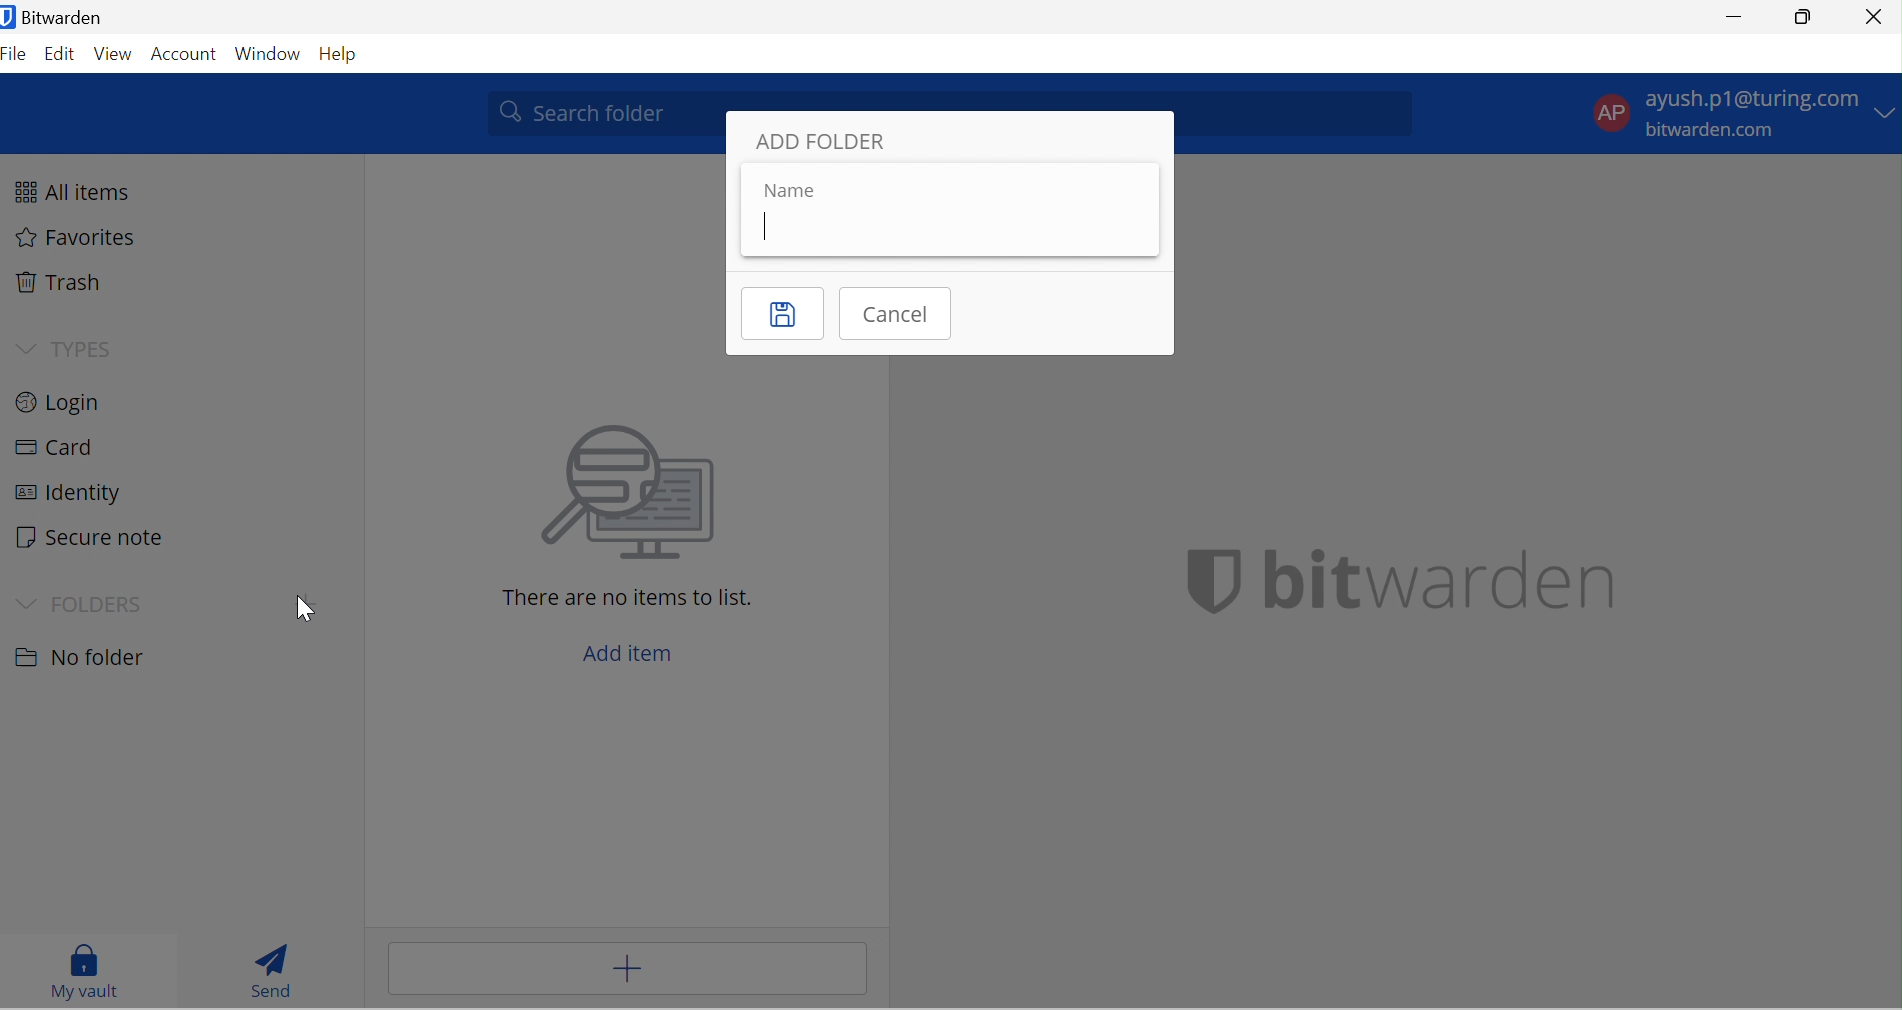  Describe the element at coordinates (99, 603) in the screenshot. I see `FOLDERS` at that location.